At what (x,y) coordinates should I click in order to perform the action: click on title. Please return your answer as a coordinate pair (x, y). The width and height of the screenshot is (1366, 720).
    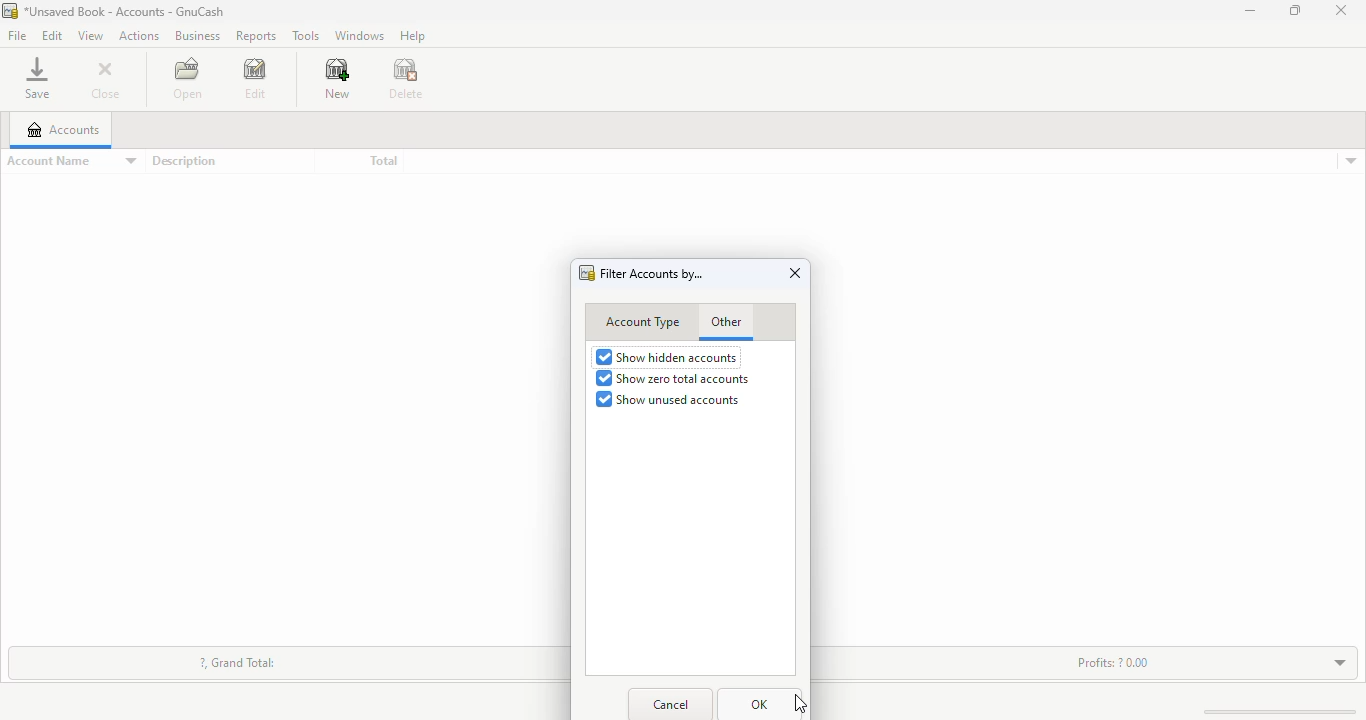
    Looking at the image, I should click on (124, 11).